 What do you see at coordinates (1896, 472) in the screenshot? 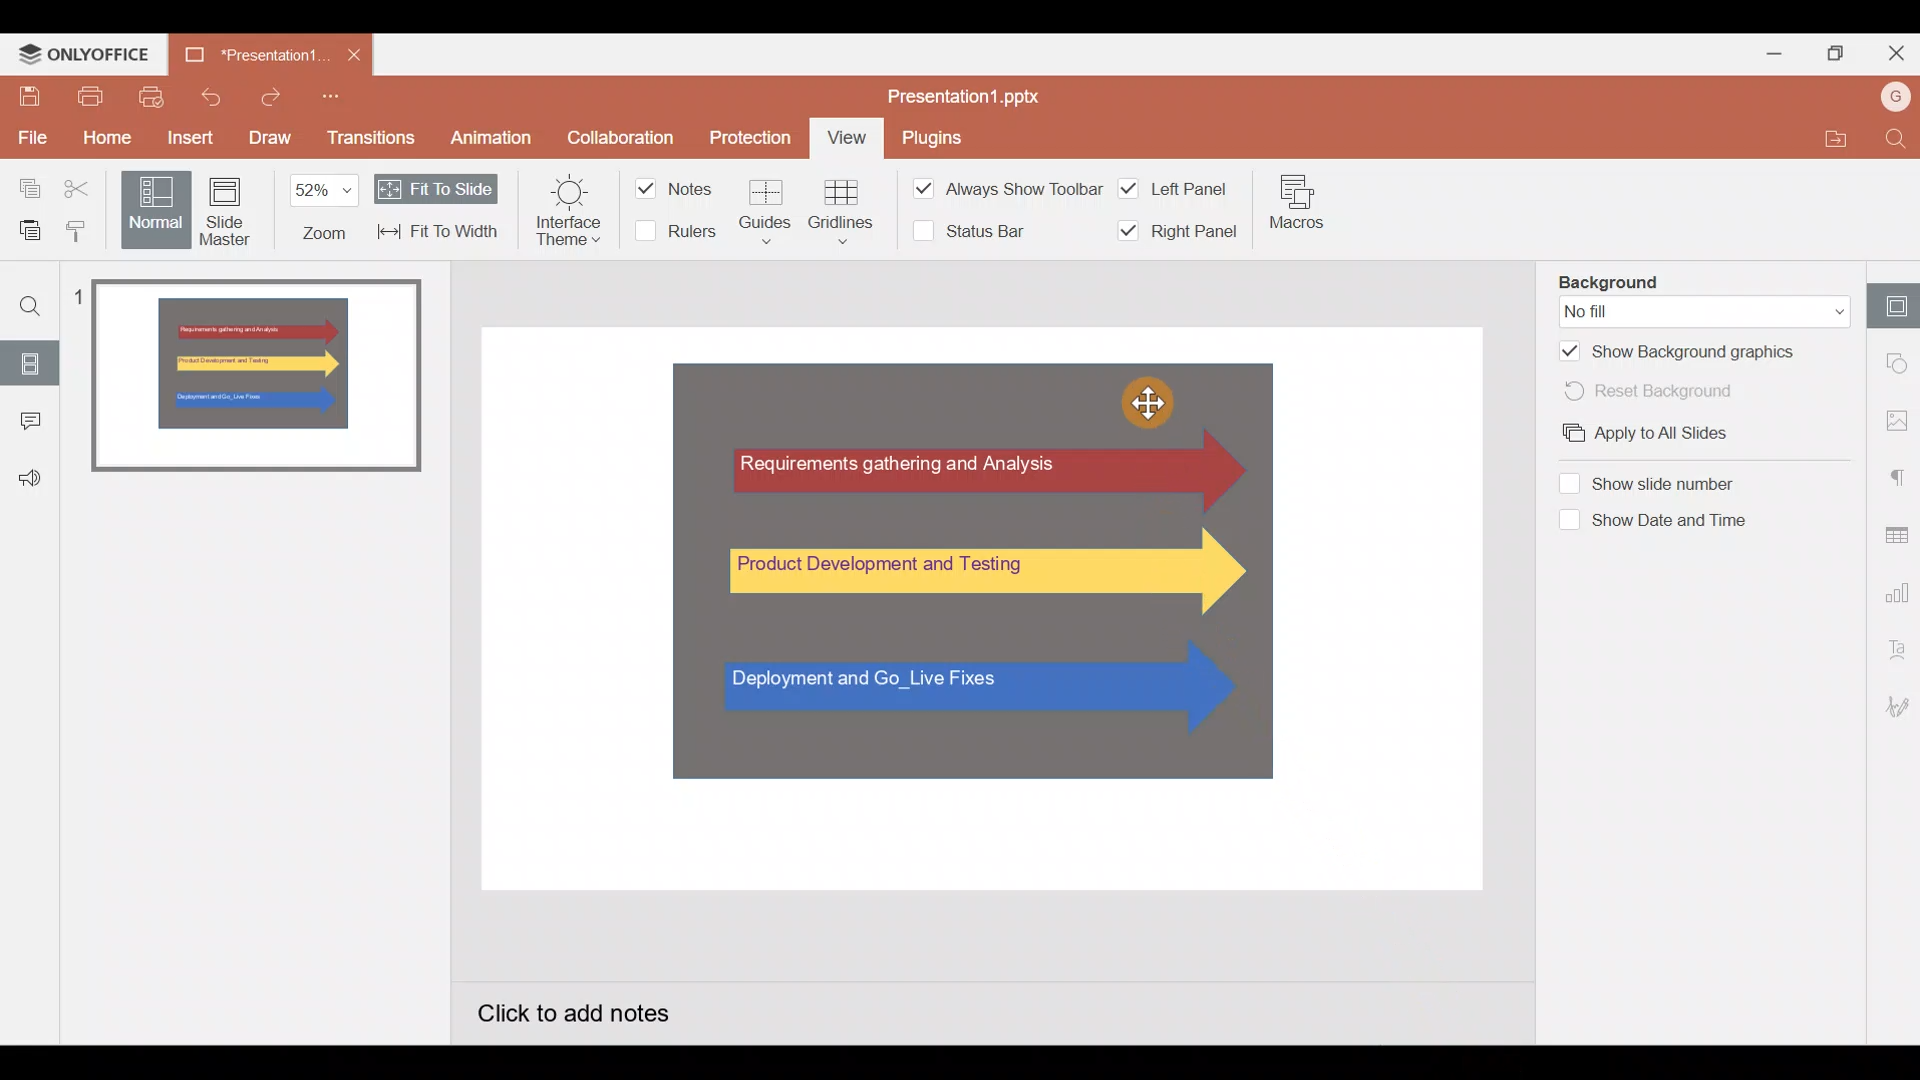
I see `Paragraph settings` at bounding box center [1896, 472].